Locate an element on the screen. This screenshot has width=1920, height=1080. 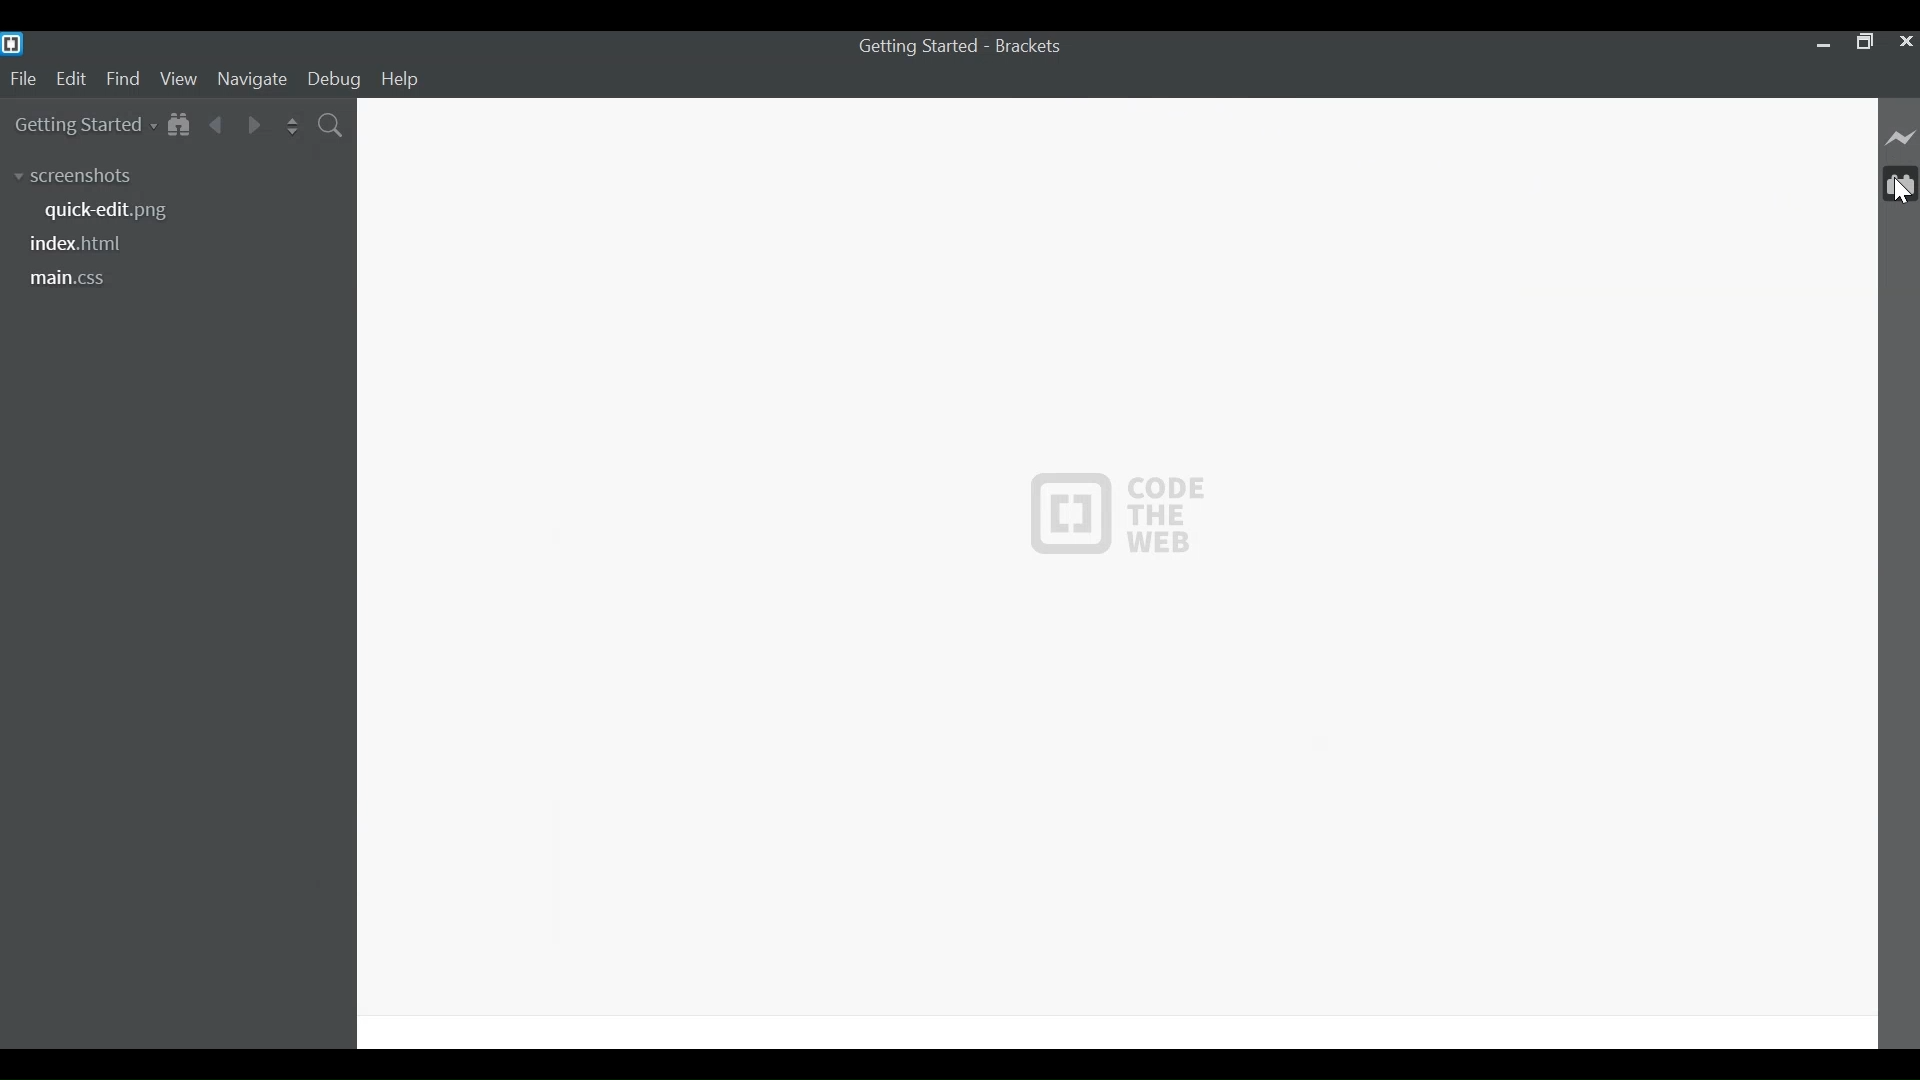
Brackets Desktop Icon is located at coordinates (12, 43).